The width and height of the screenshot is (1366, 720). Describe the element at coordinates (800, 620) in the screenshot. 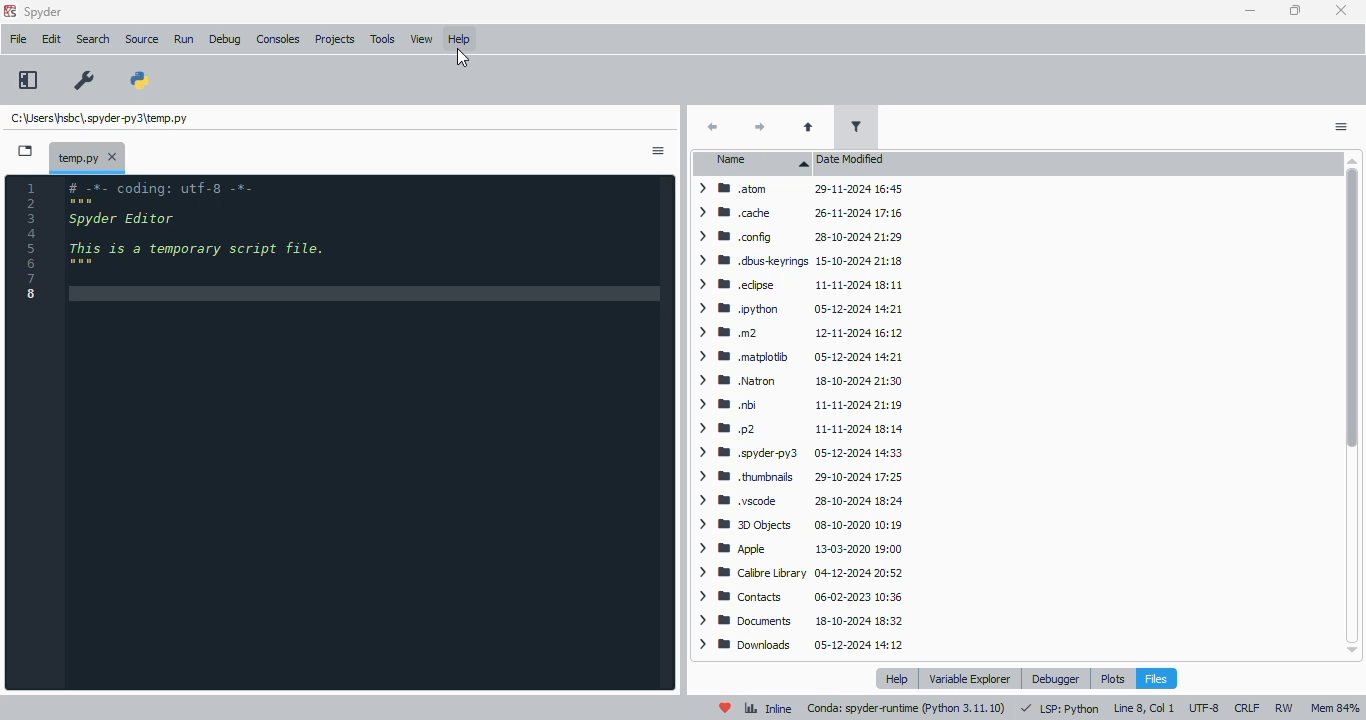

I see `> ®8 Documents 18-10-2024 18:32` at that location.